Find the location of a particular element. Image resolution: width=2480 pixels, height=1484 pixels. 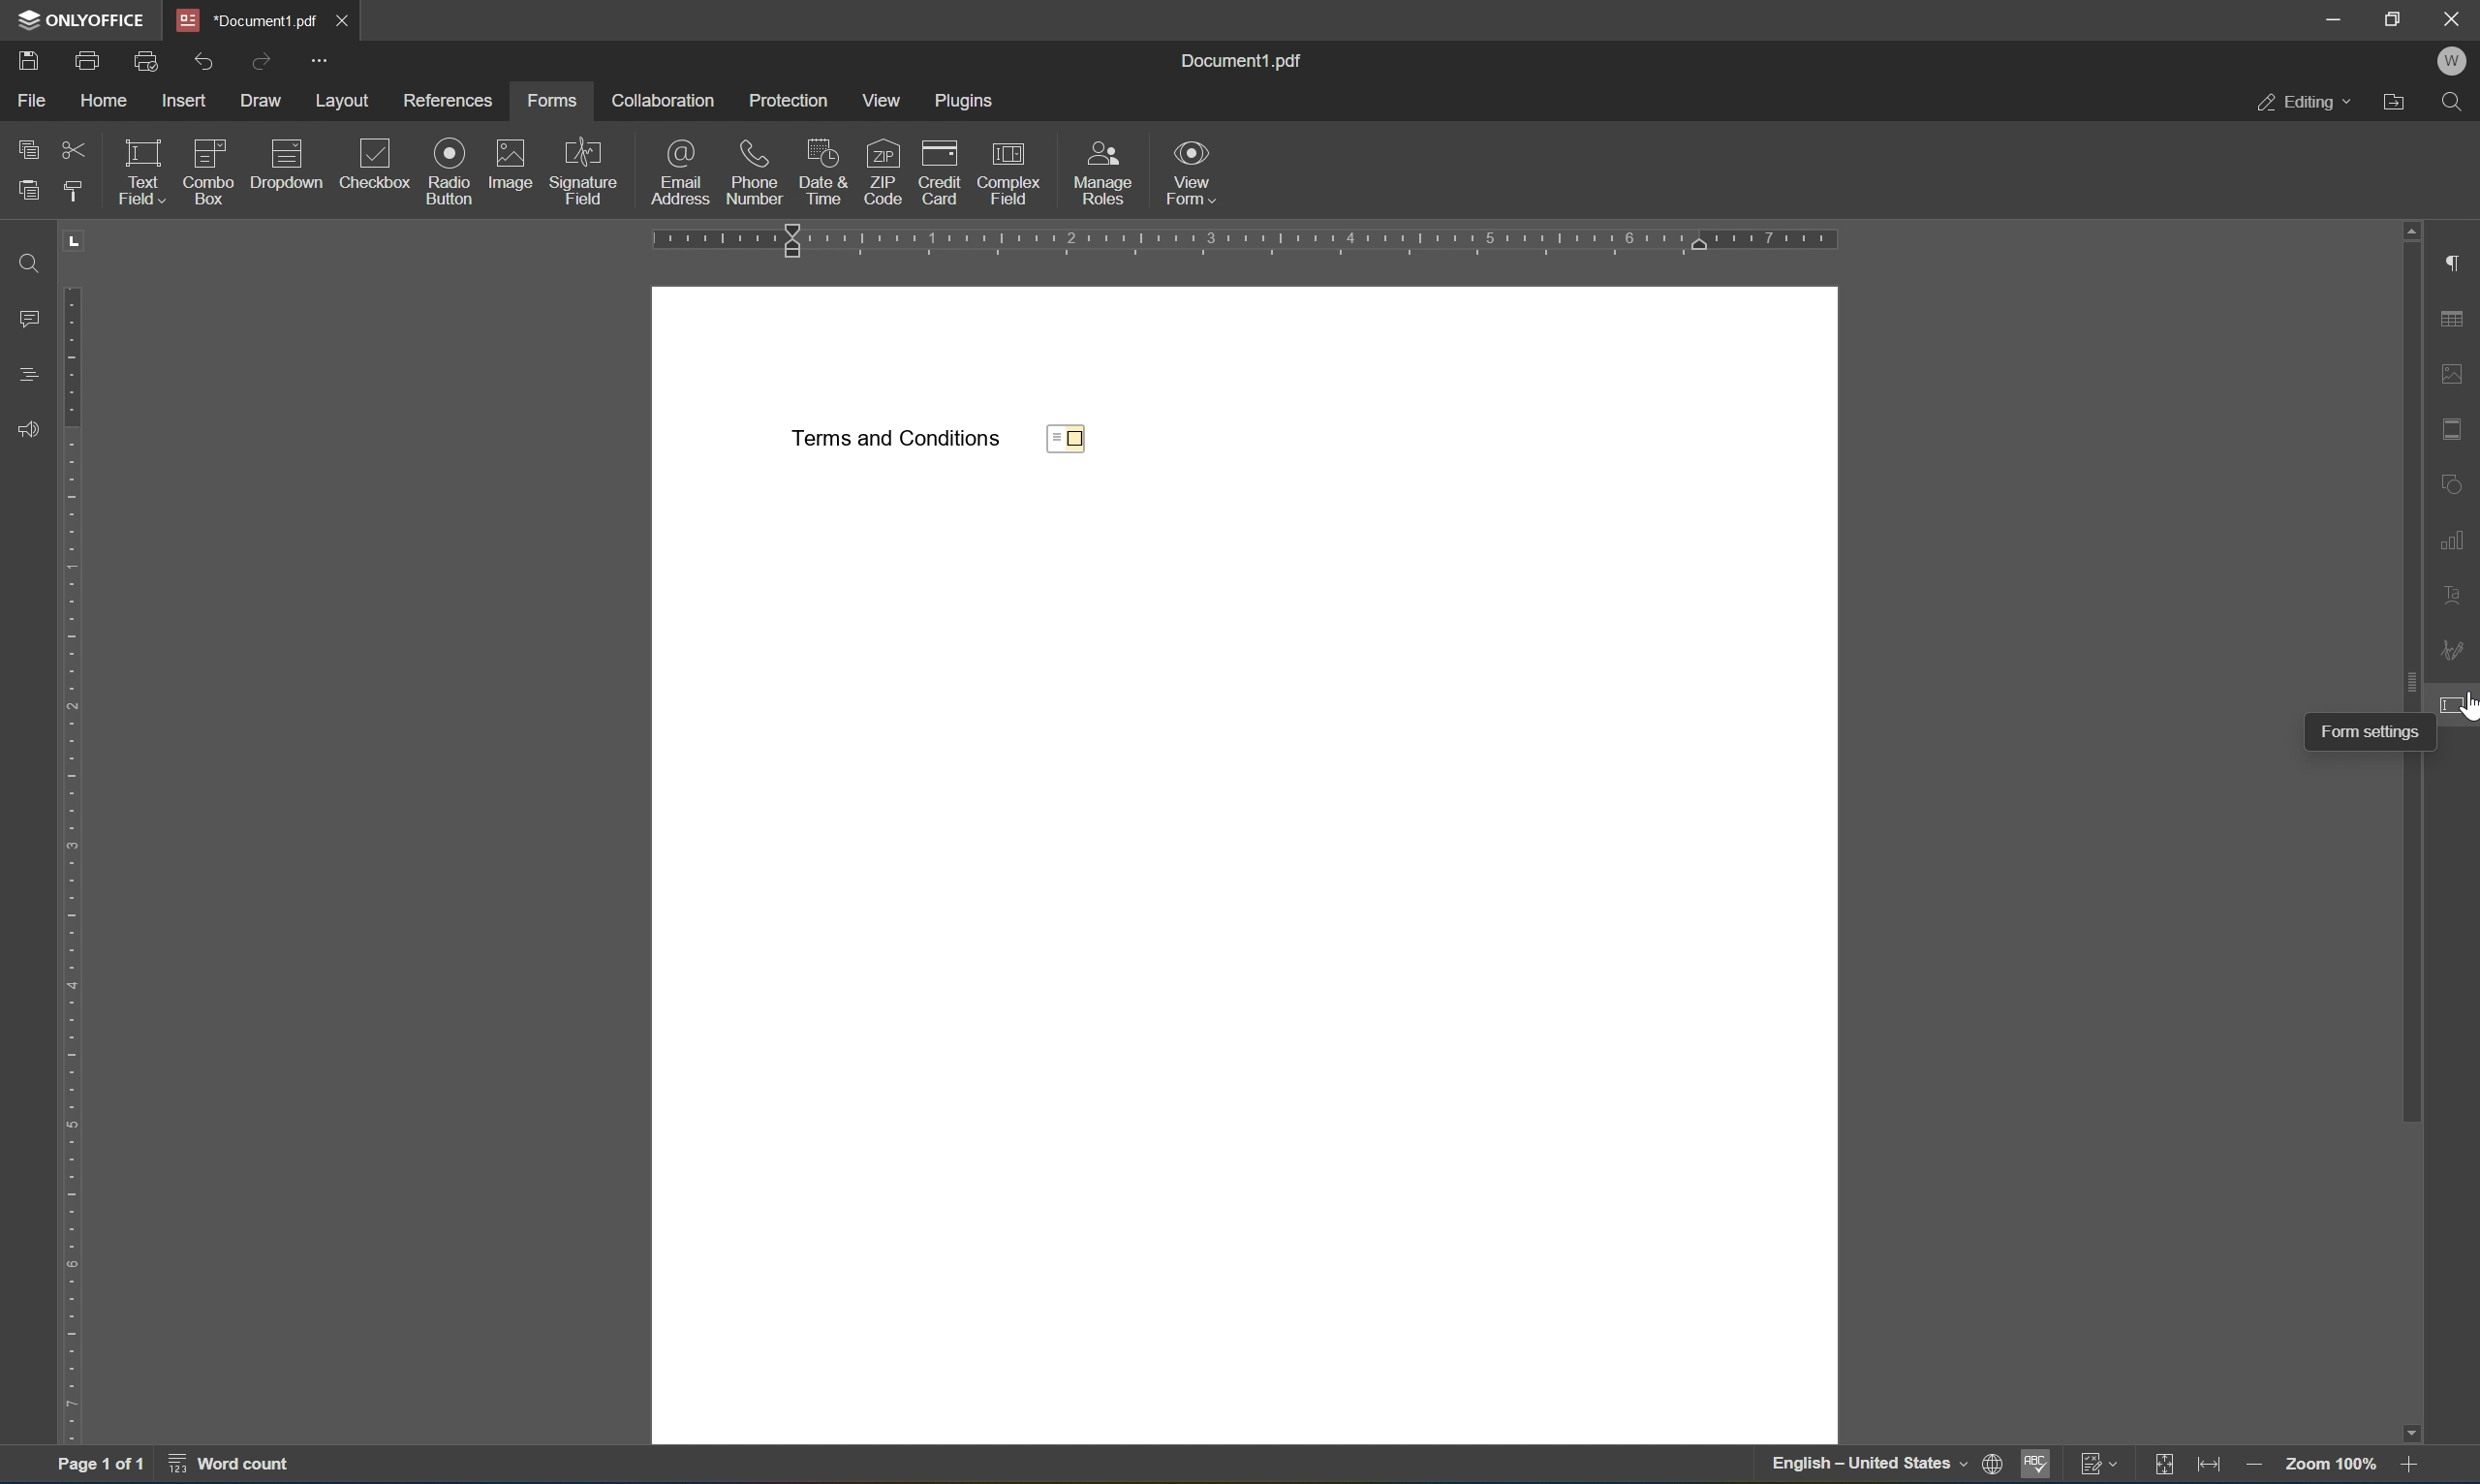

icon is located at coordinates (1998, 1459).